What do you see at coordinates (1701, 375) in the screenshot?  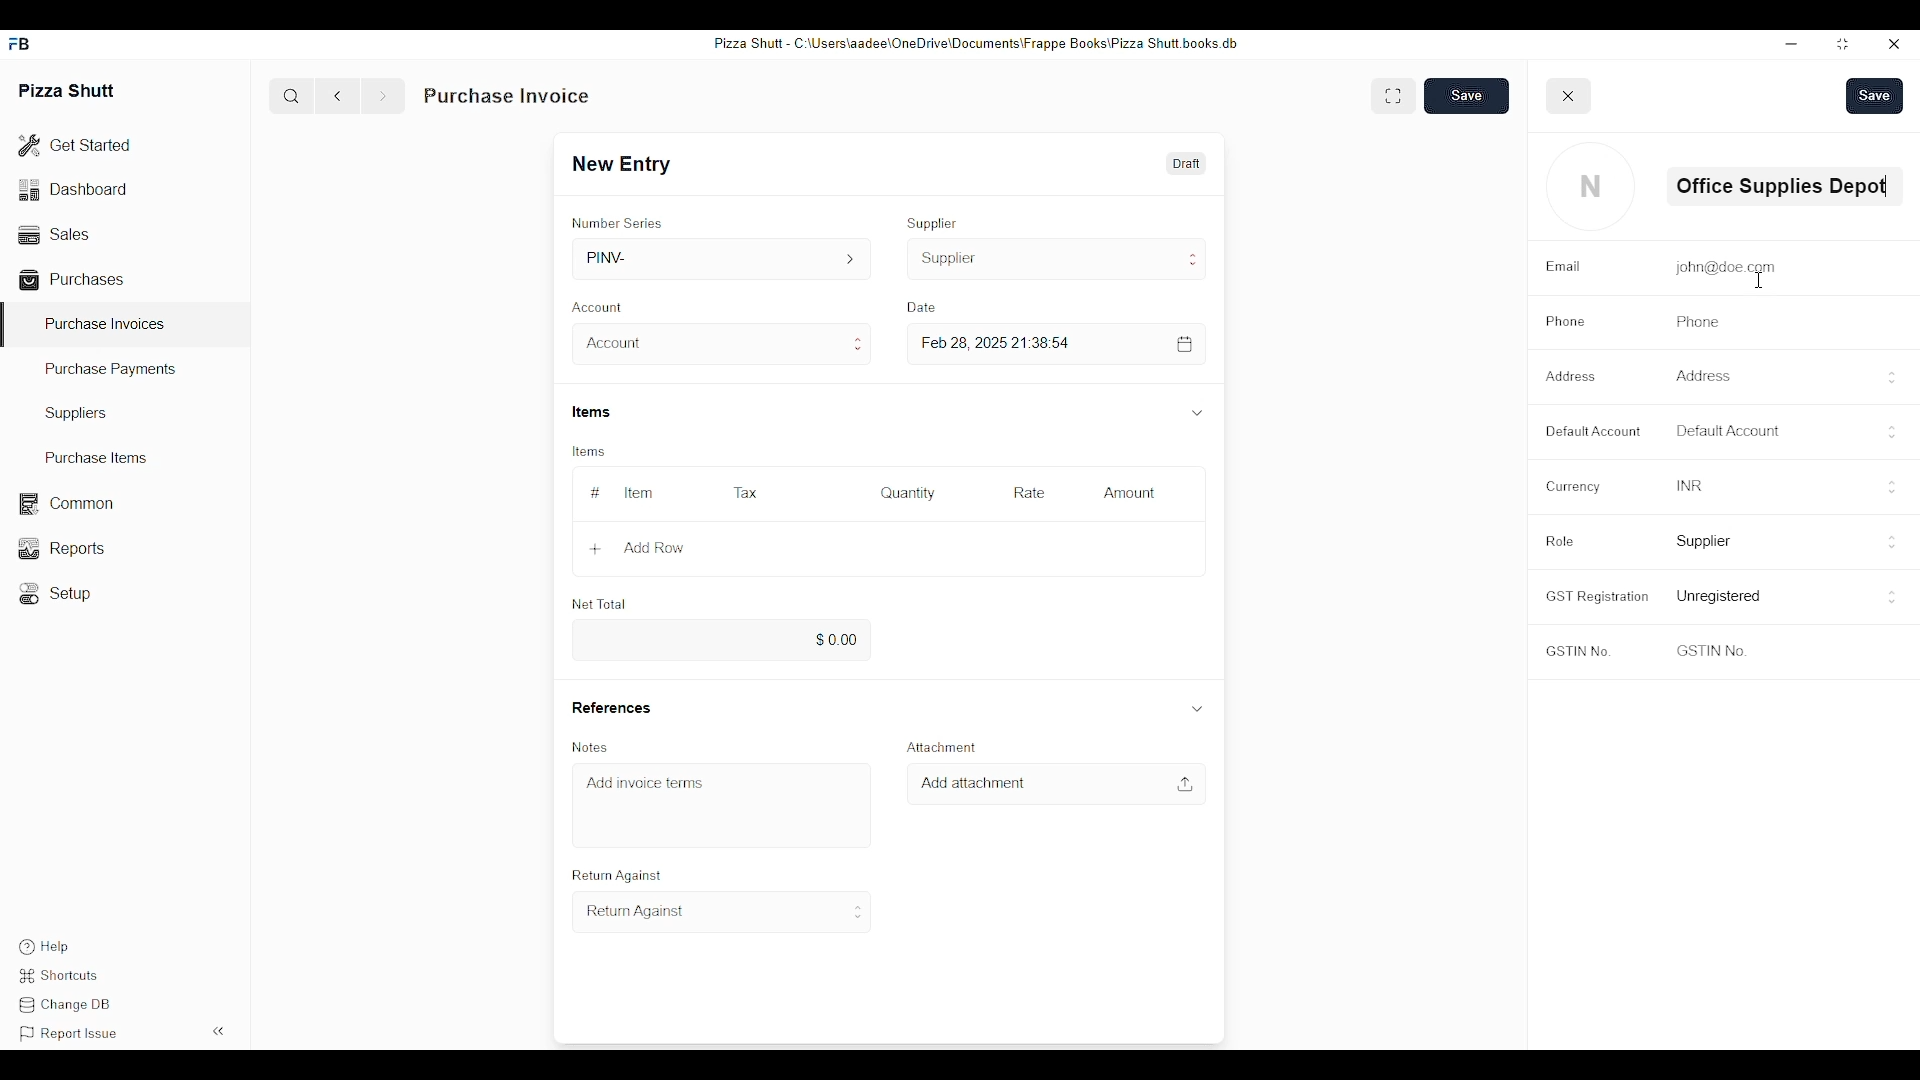 I see `Address` at bounding box center [1701, 375].